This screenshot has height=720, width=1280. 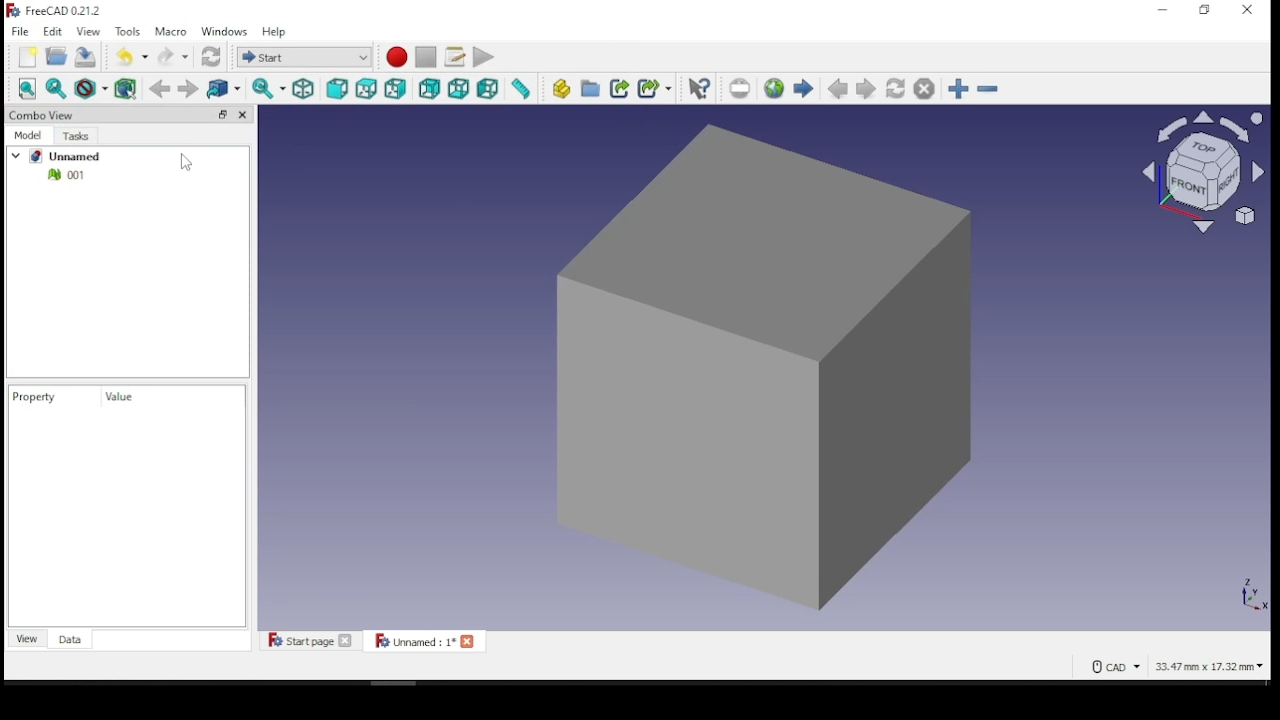 I want to click on macro, so click(x=171, y=32).